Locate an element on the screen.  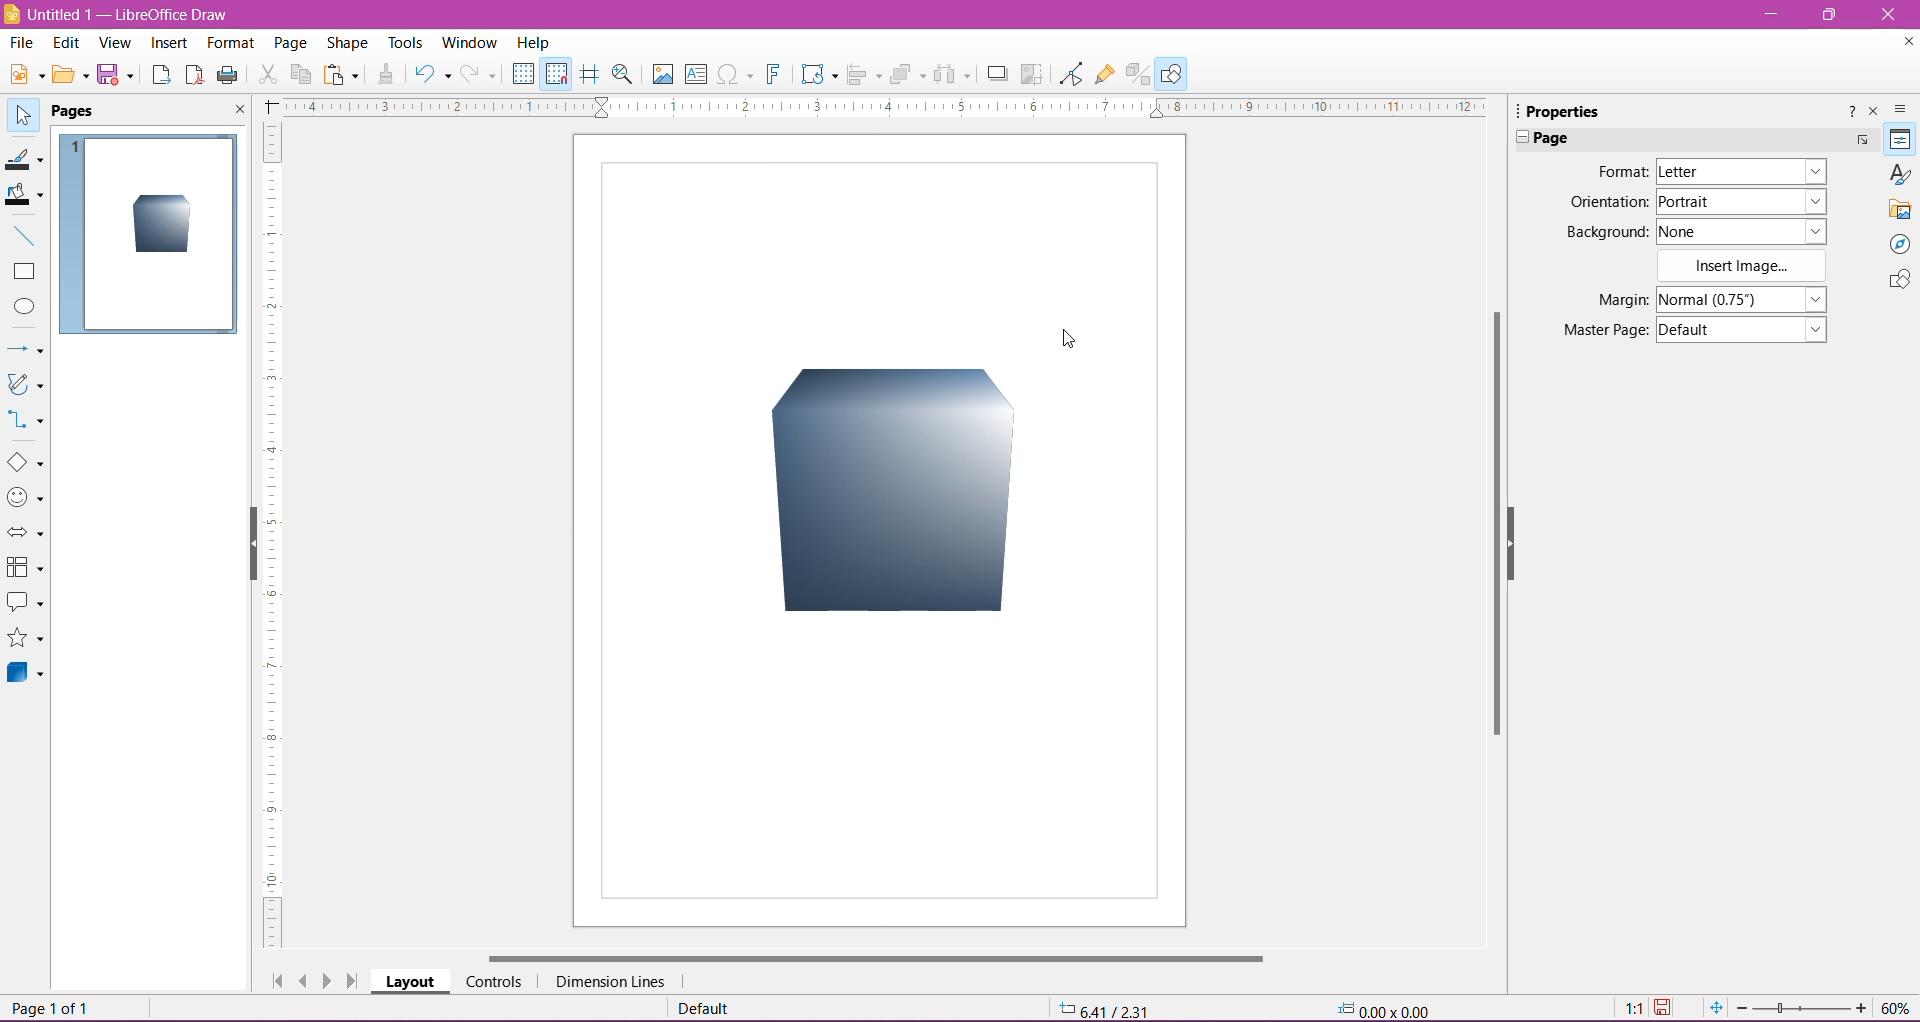
Restore Down is located at coordinates (1827, 14).